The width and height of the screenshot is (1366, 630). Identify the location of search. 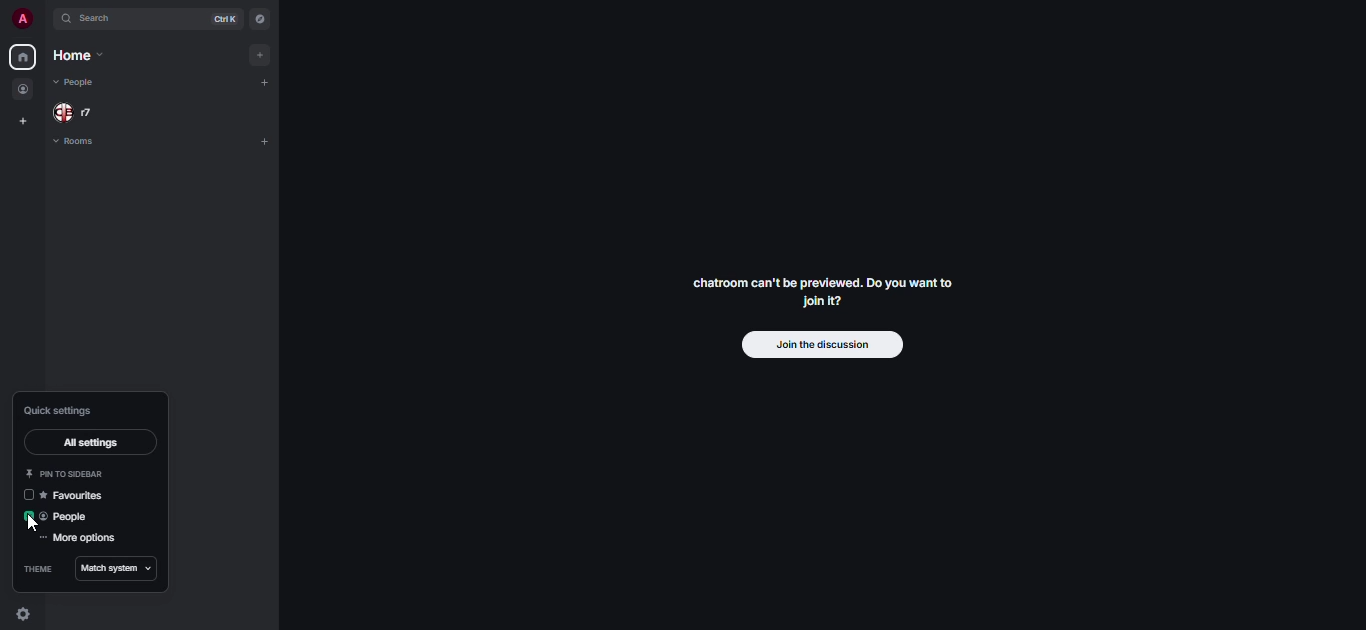
(100, 21).